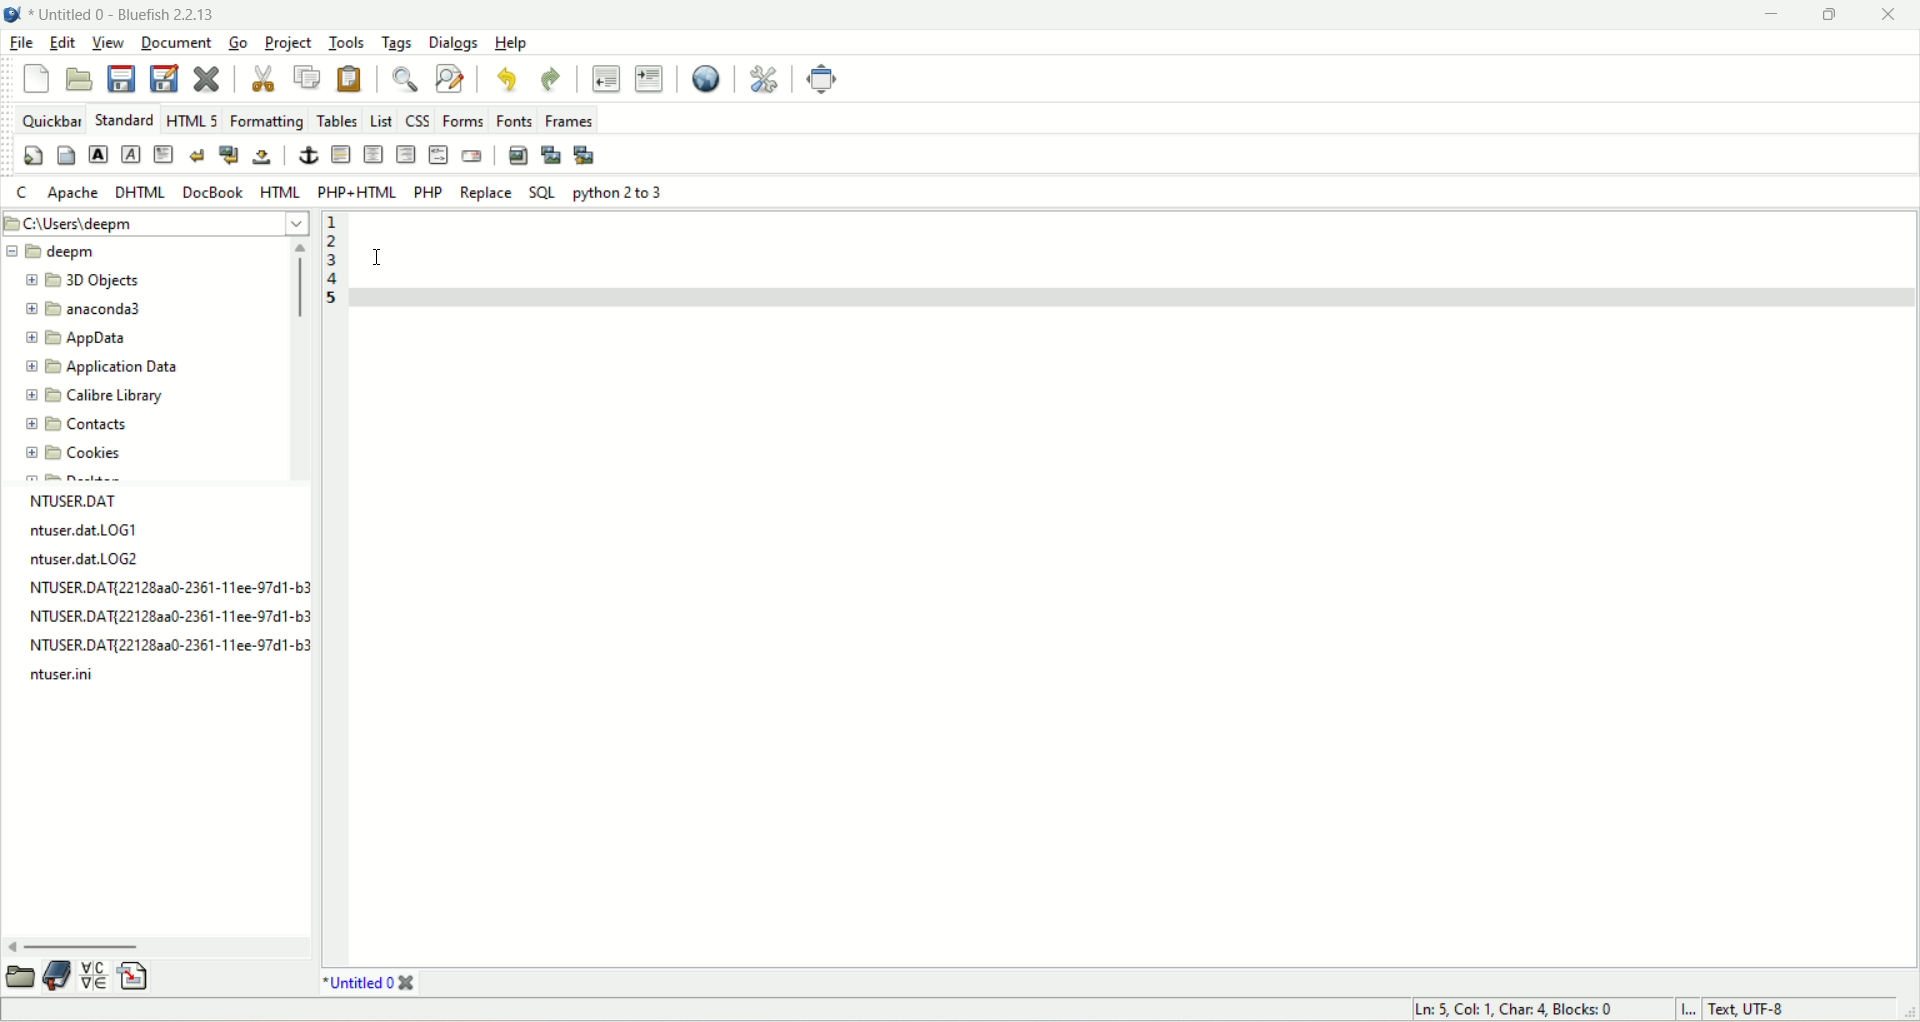 The width and height of the screenshot is (1920, 1022). What do you see at coordinates (74, 193) in the screenshot?
I see `apache` at bounding box center [74, 193].